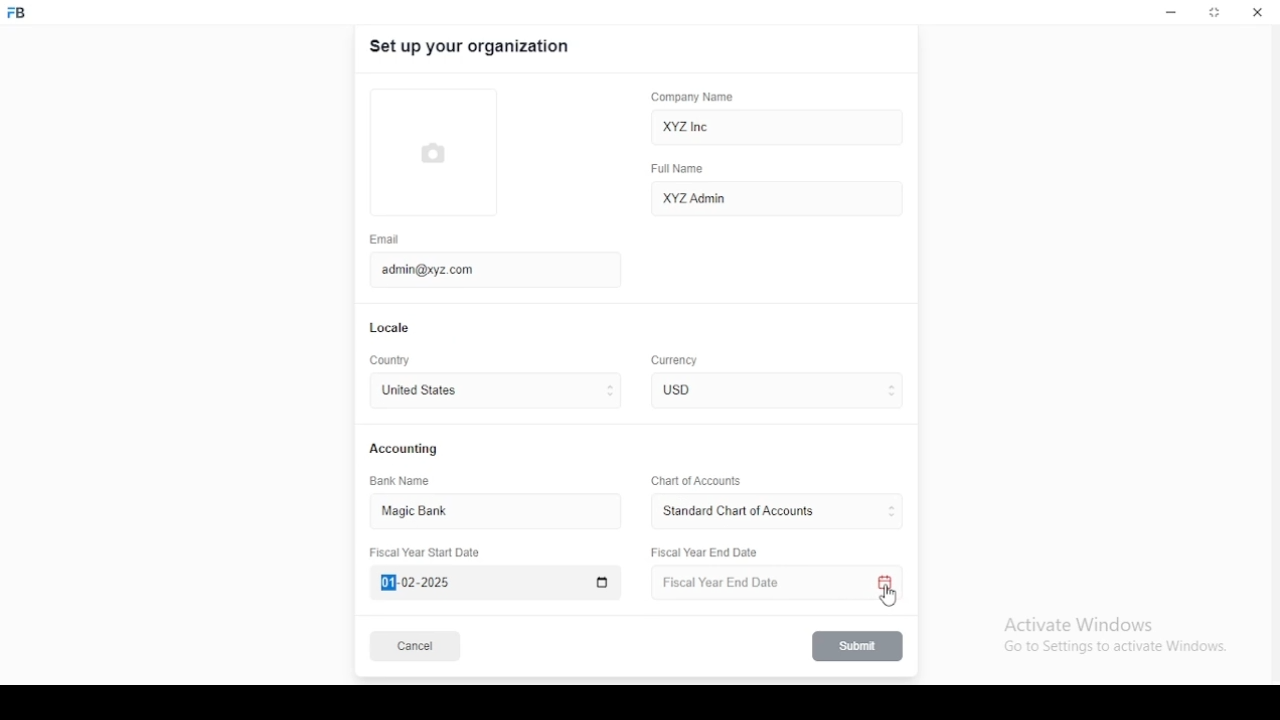  What do you see at coordinates (418, 392) in the screenshot?
I see `united states` at bounding box center [418, 392].